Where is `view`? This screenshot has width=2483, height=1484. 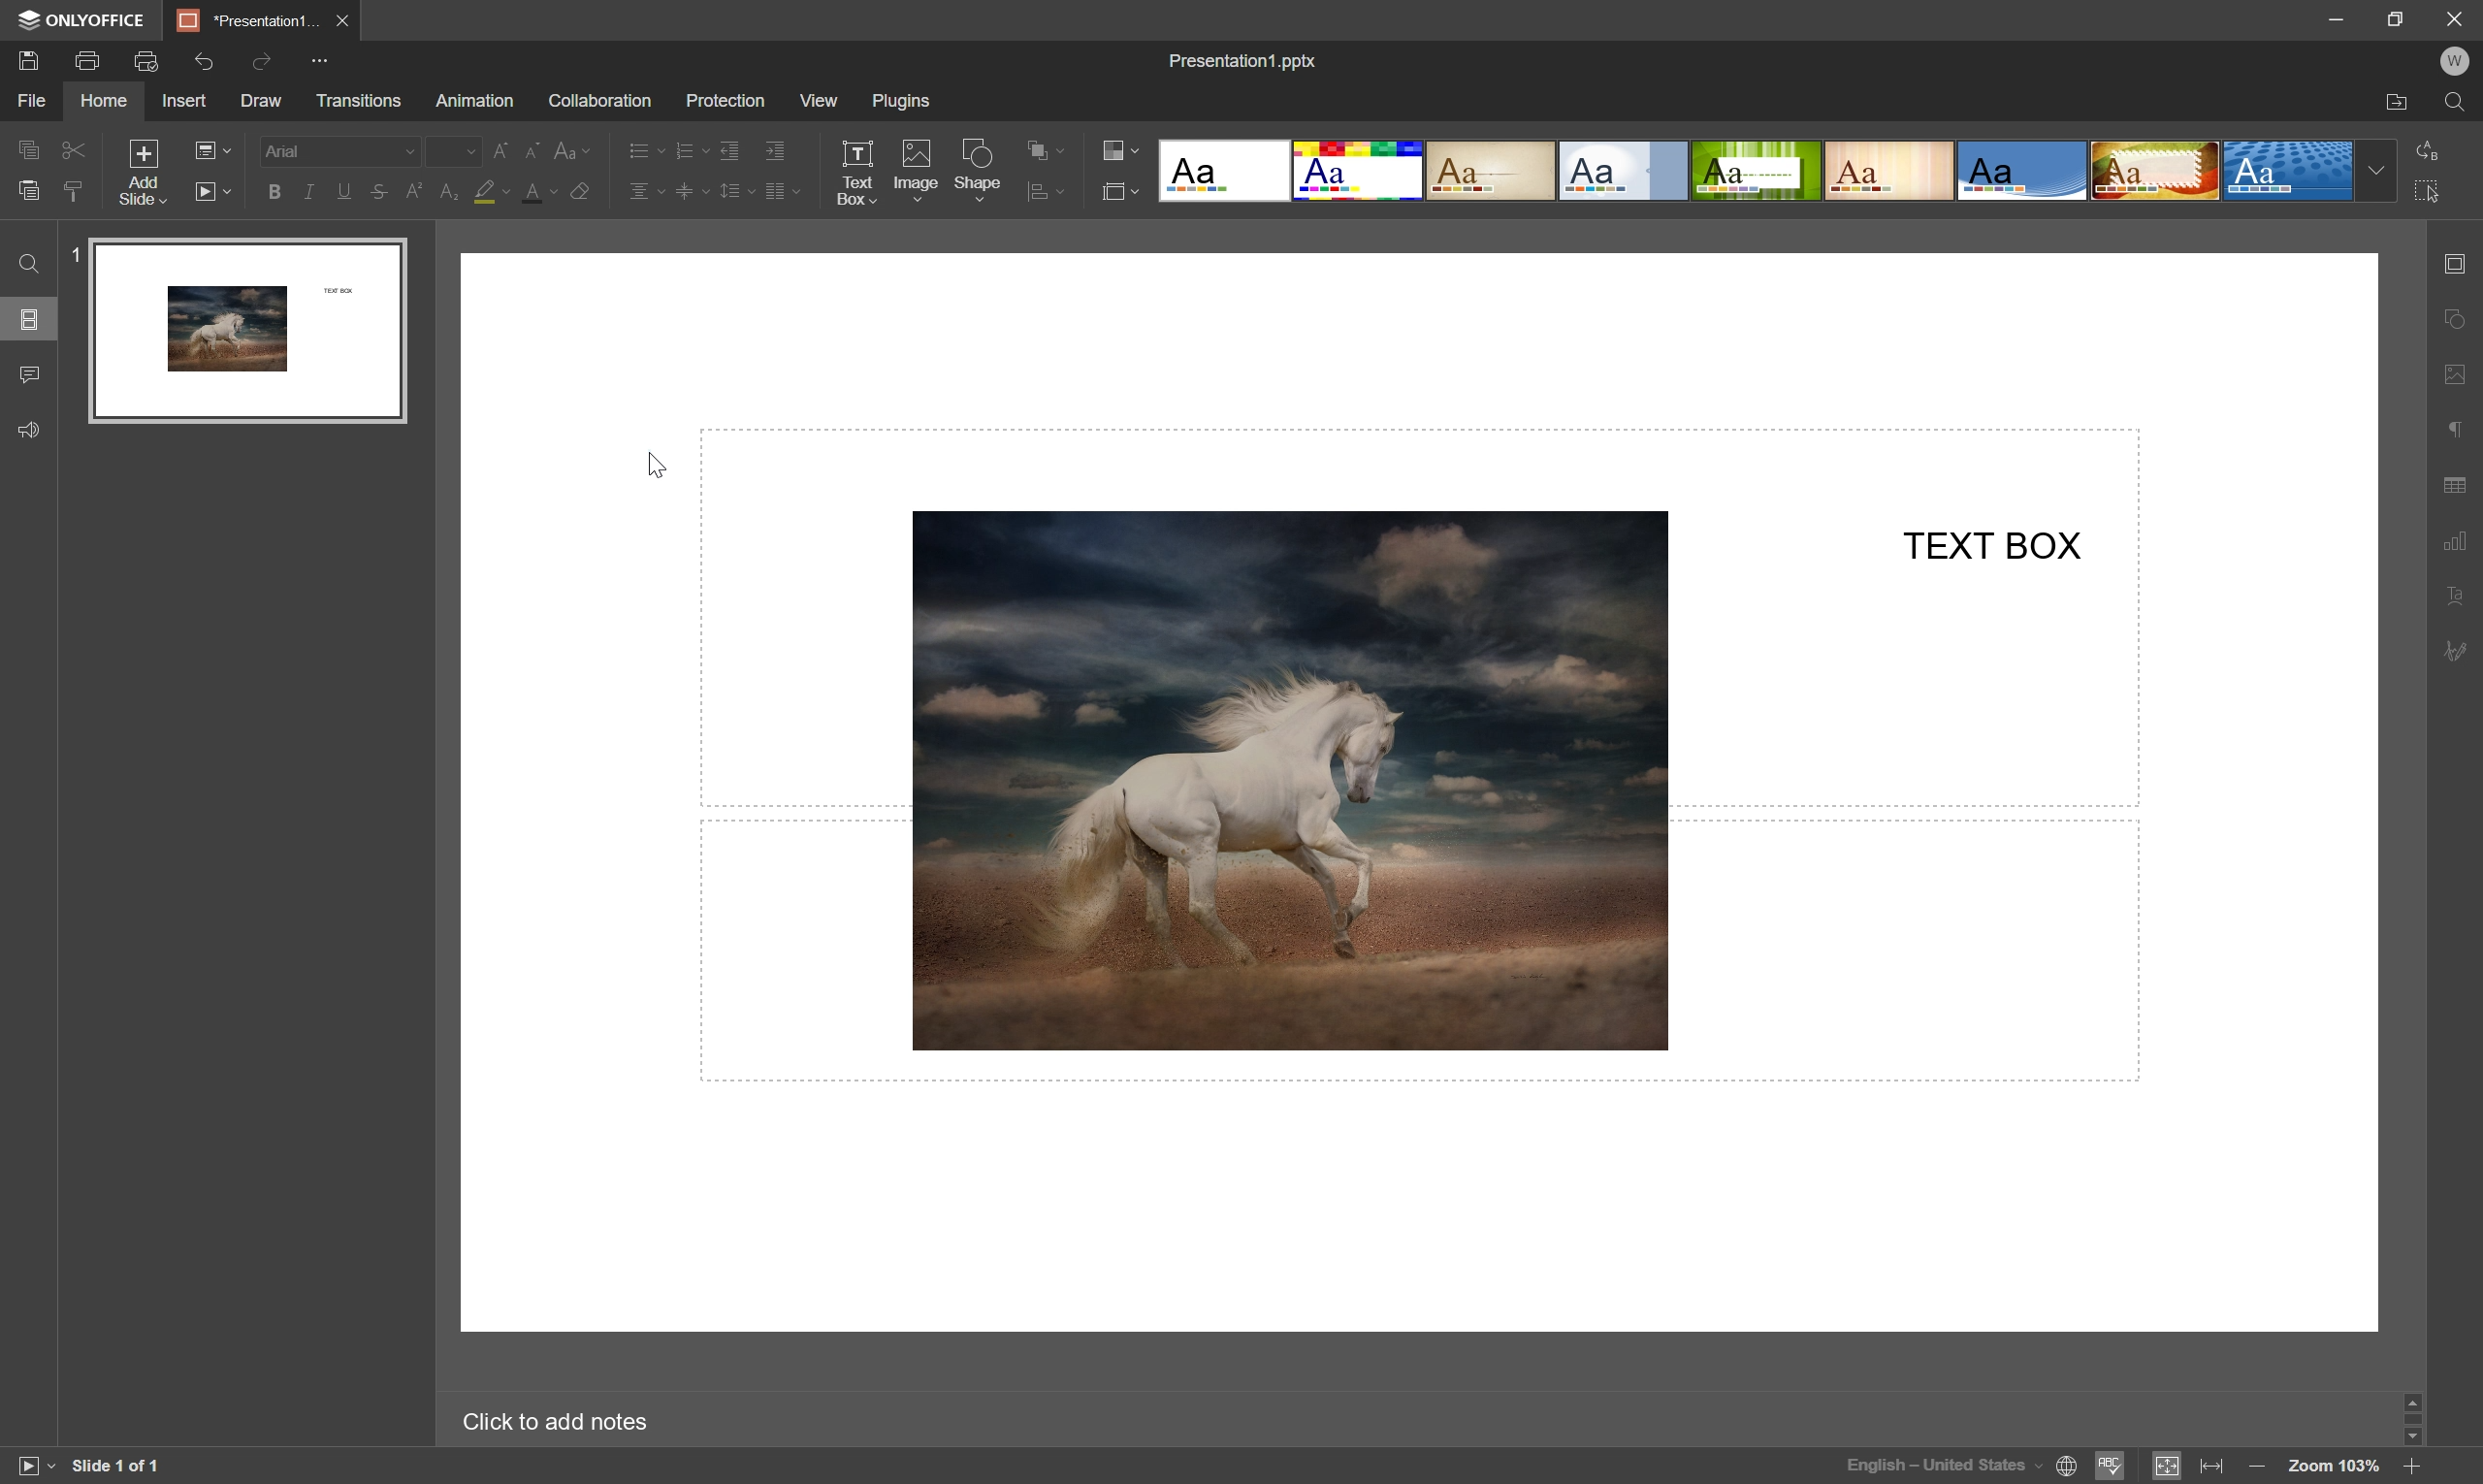
view is located at coordinates (816, 100).